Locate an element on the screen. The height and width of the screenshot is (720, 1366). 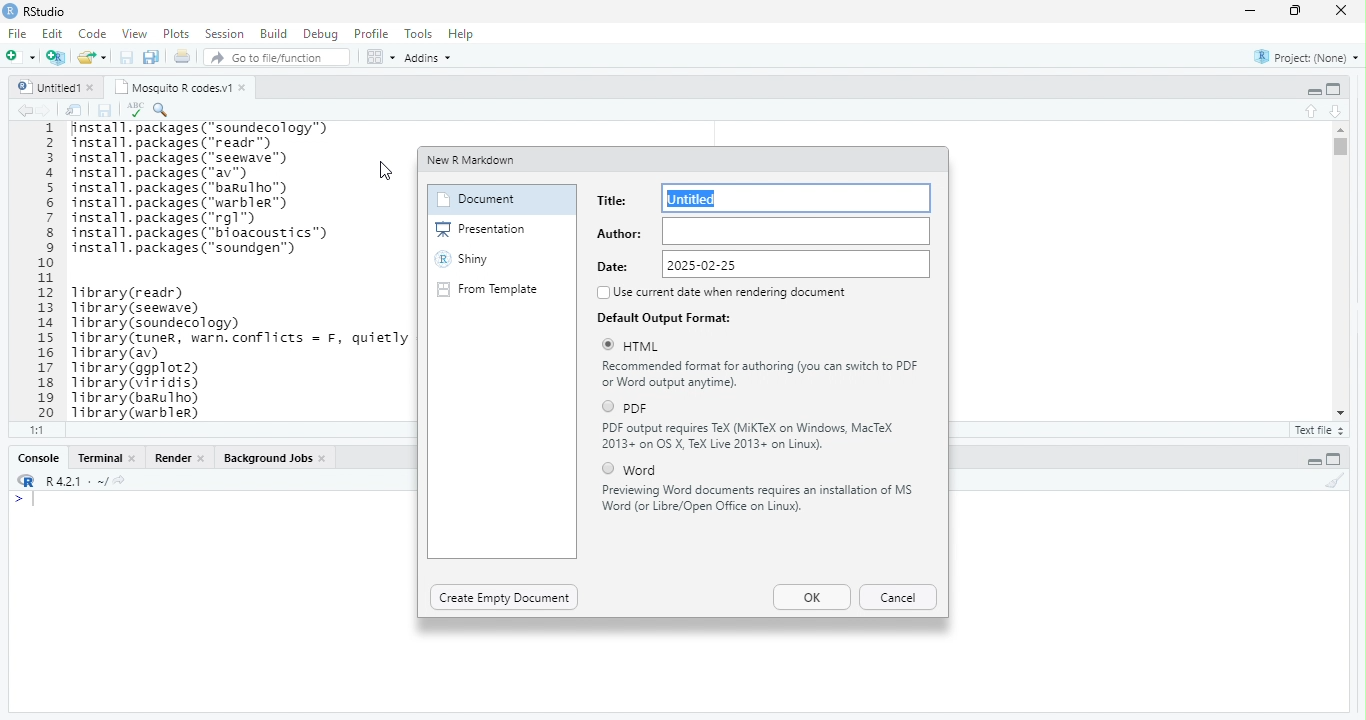
search is located at coordinates (162, 110).